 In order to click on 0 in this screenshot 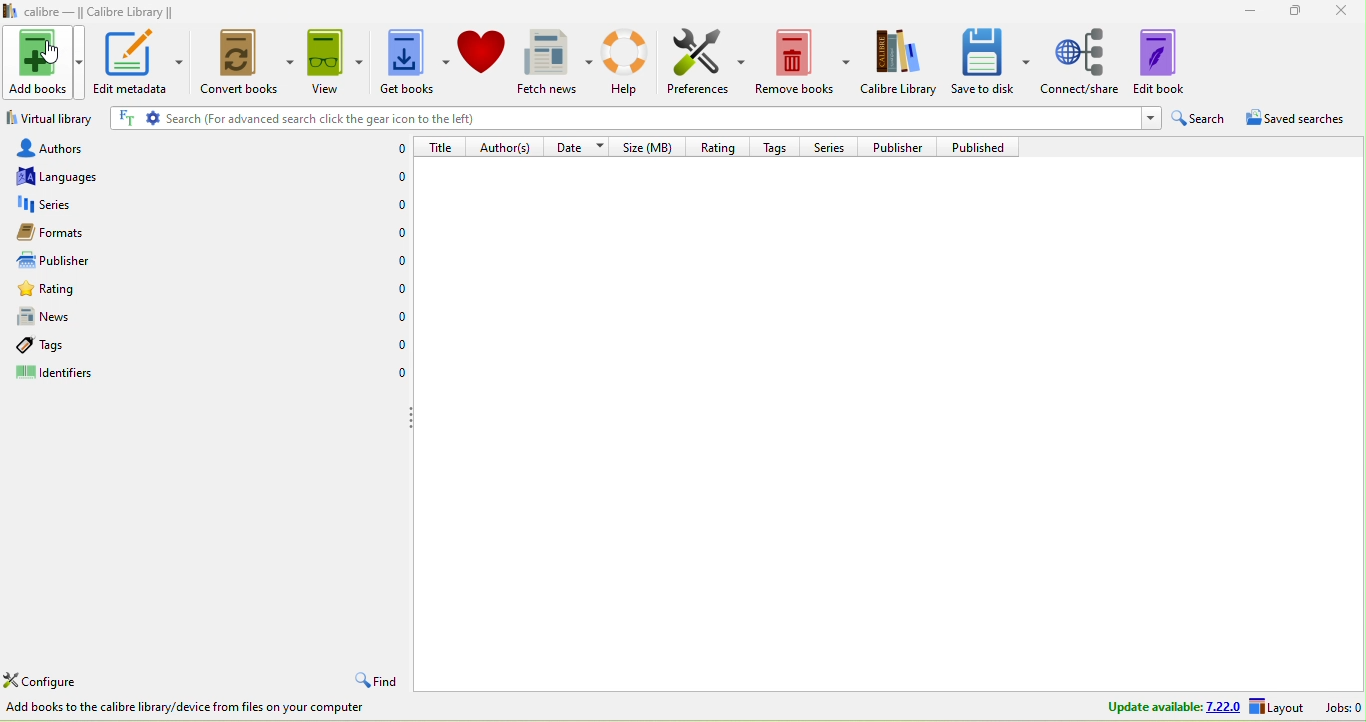, I will do `click(397, 313)`.